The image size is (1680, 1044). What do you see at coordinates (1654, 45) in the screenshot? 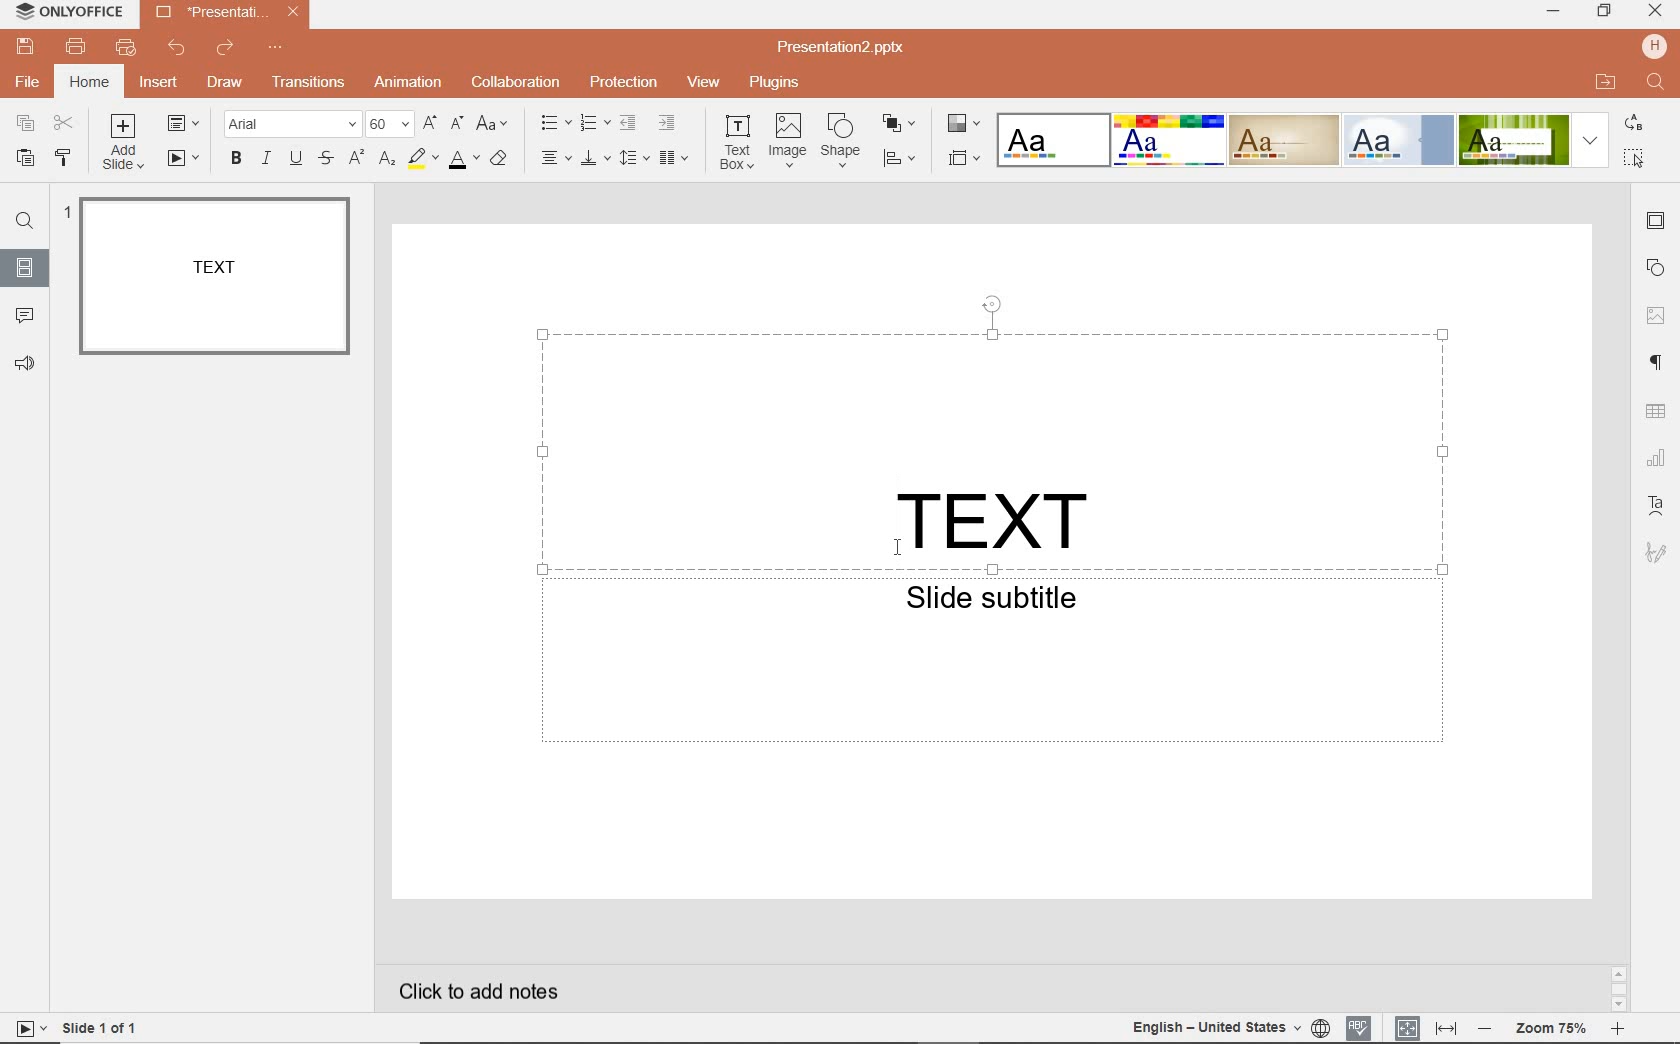
I see `hp` at bounding box center [1654, 45].